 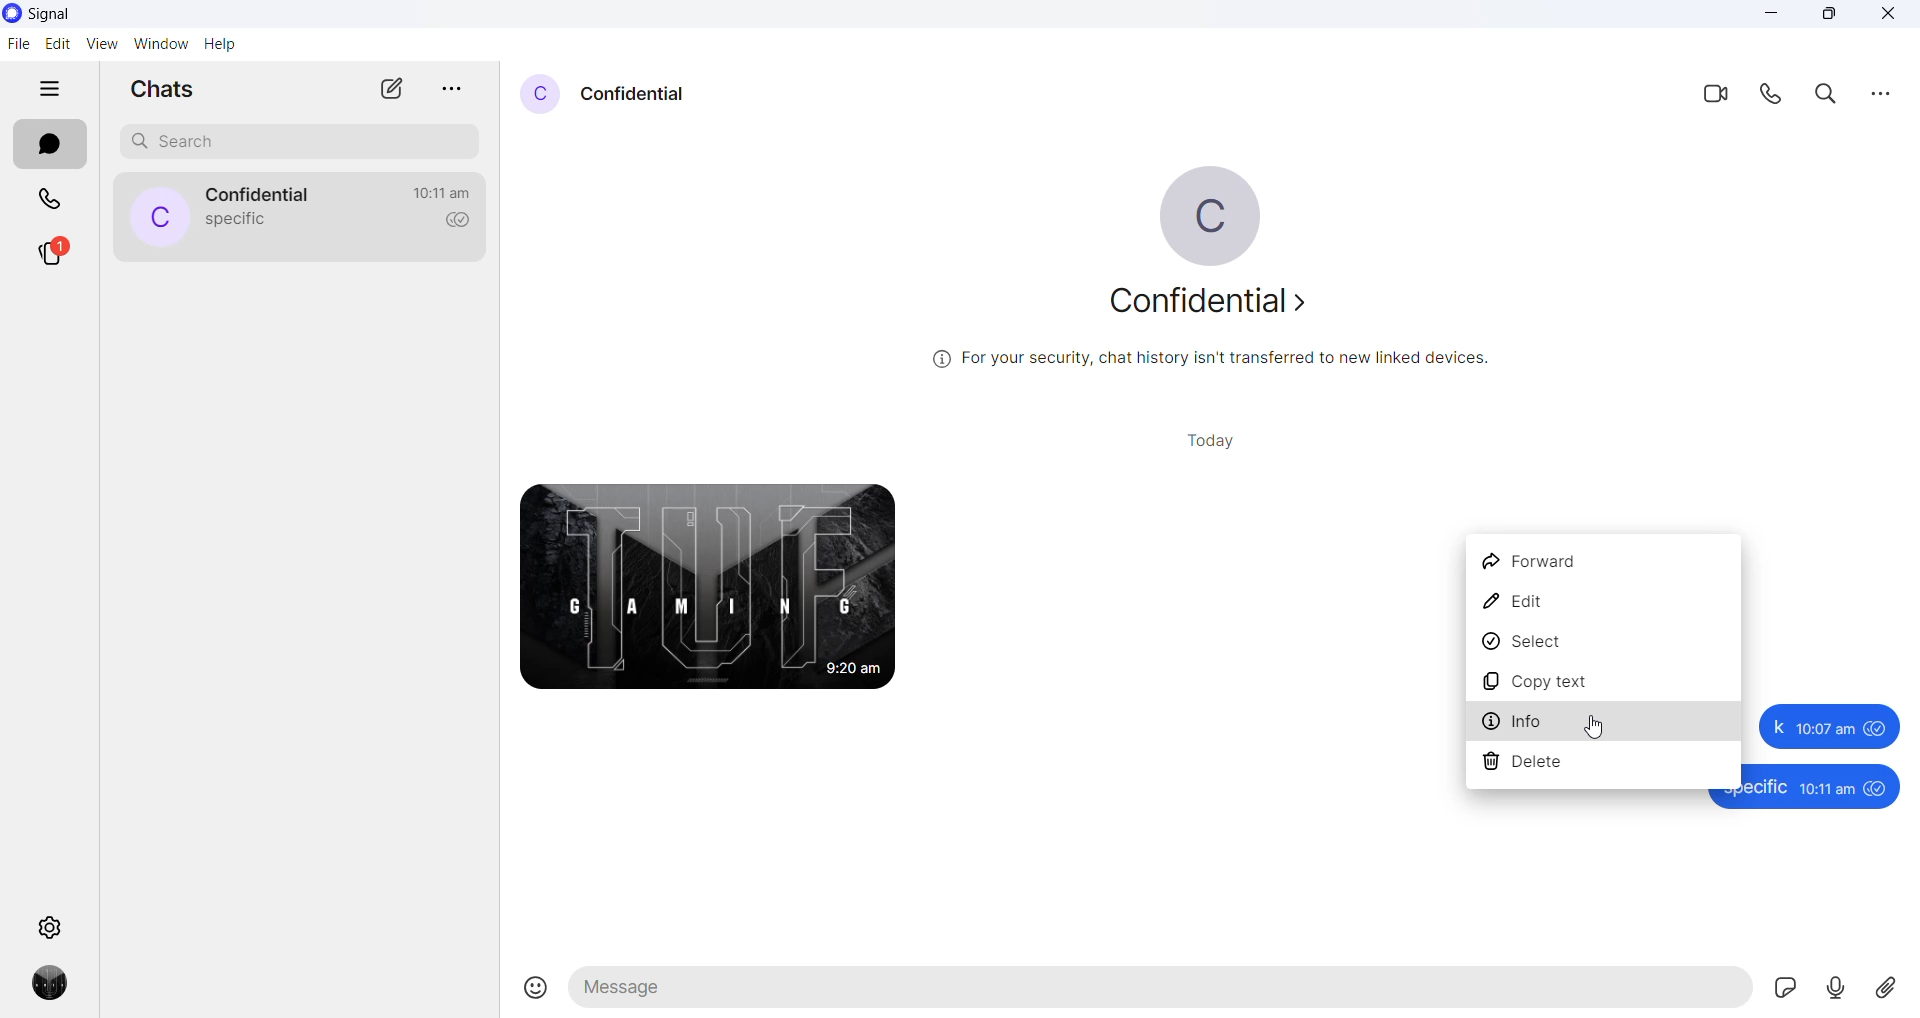 I want to click on seen, so click(x=1878, y=790).